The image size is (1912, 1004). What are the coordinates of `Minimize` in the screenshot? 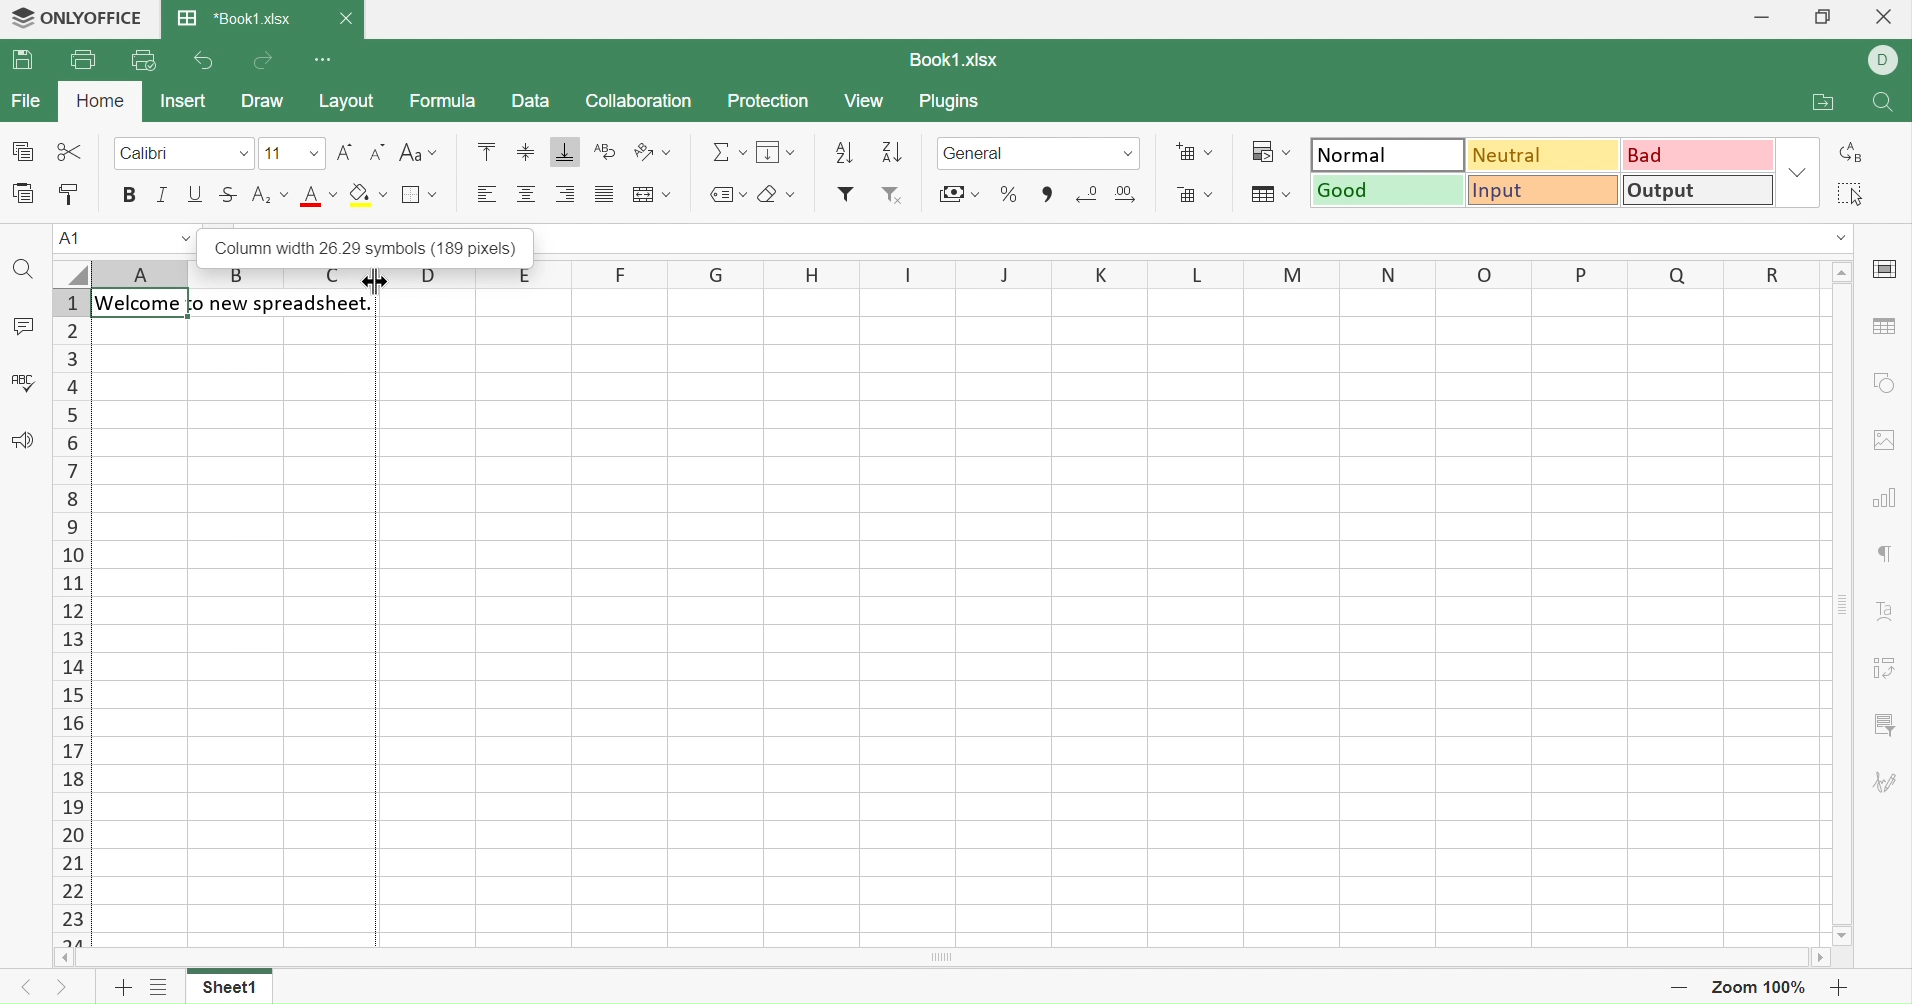 It's located at (1754, 16).